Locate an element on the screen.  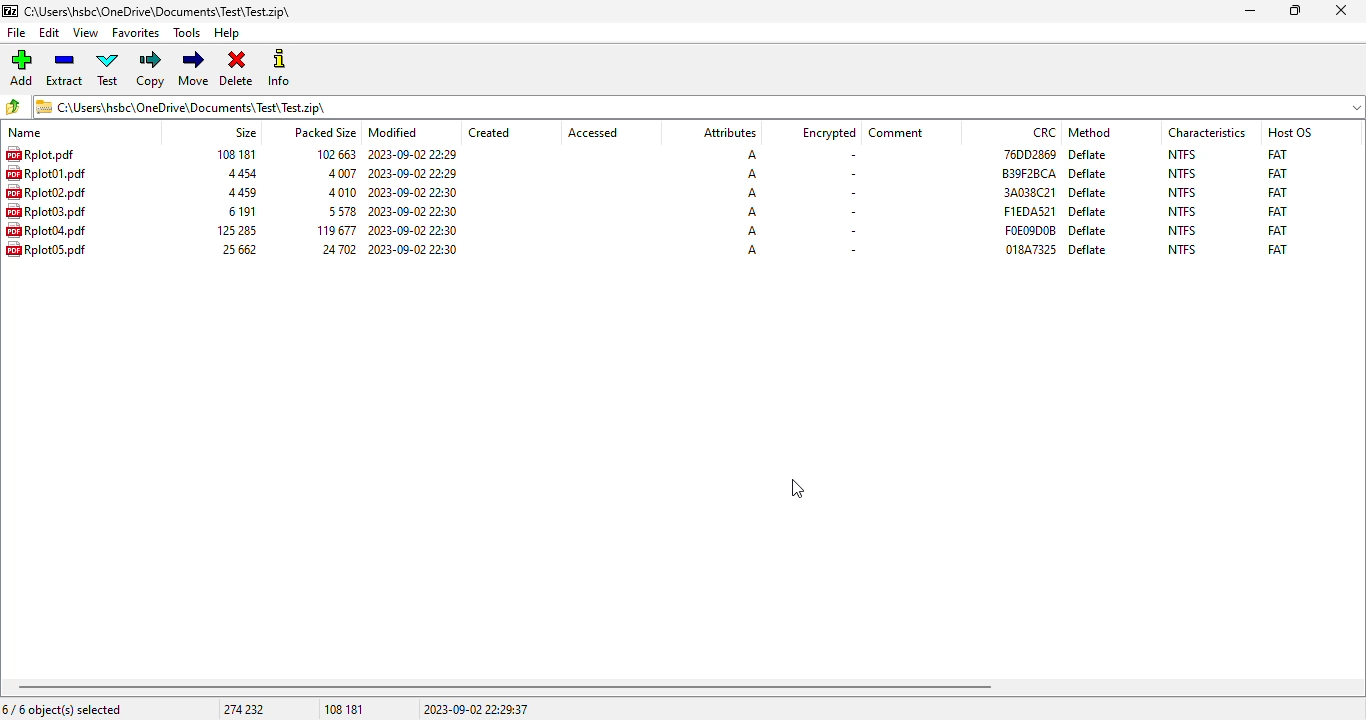
size is located at coordinates (239, 174).